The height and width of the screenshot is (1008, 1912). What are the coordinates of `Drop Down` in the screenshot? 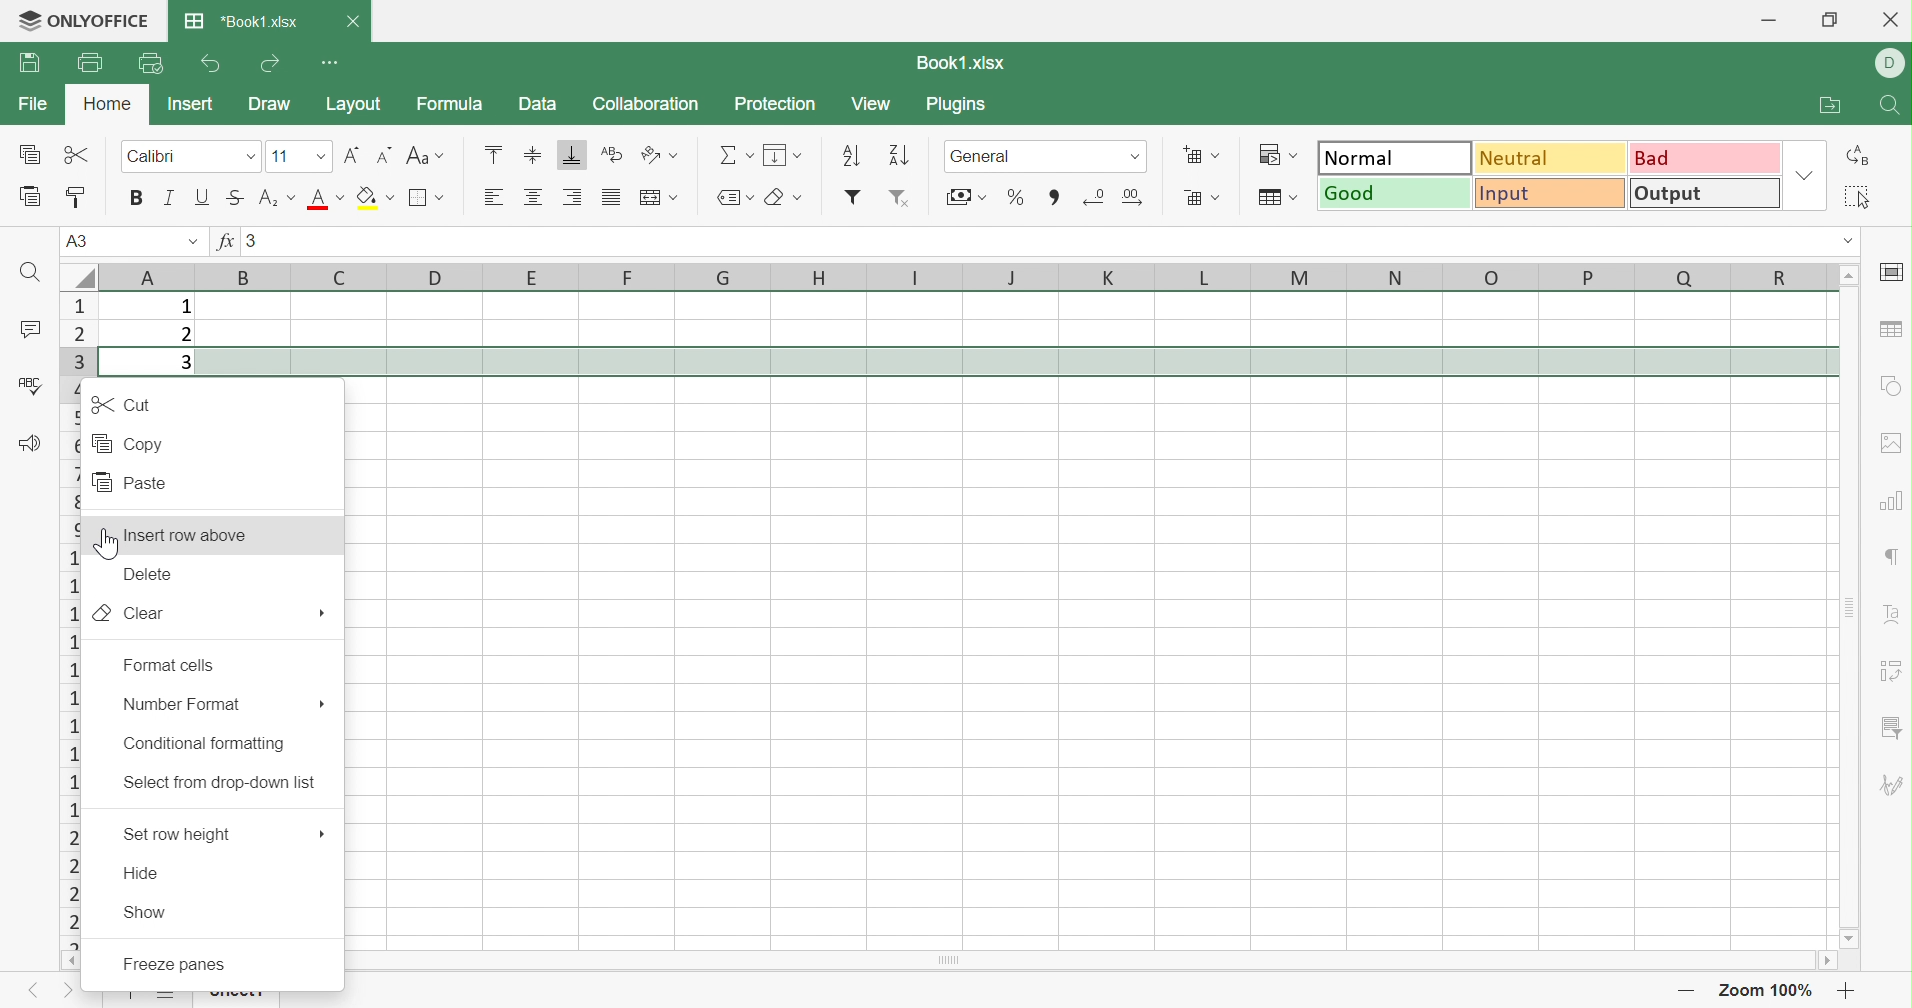 It's located at (800, 155).